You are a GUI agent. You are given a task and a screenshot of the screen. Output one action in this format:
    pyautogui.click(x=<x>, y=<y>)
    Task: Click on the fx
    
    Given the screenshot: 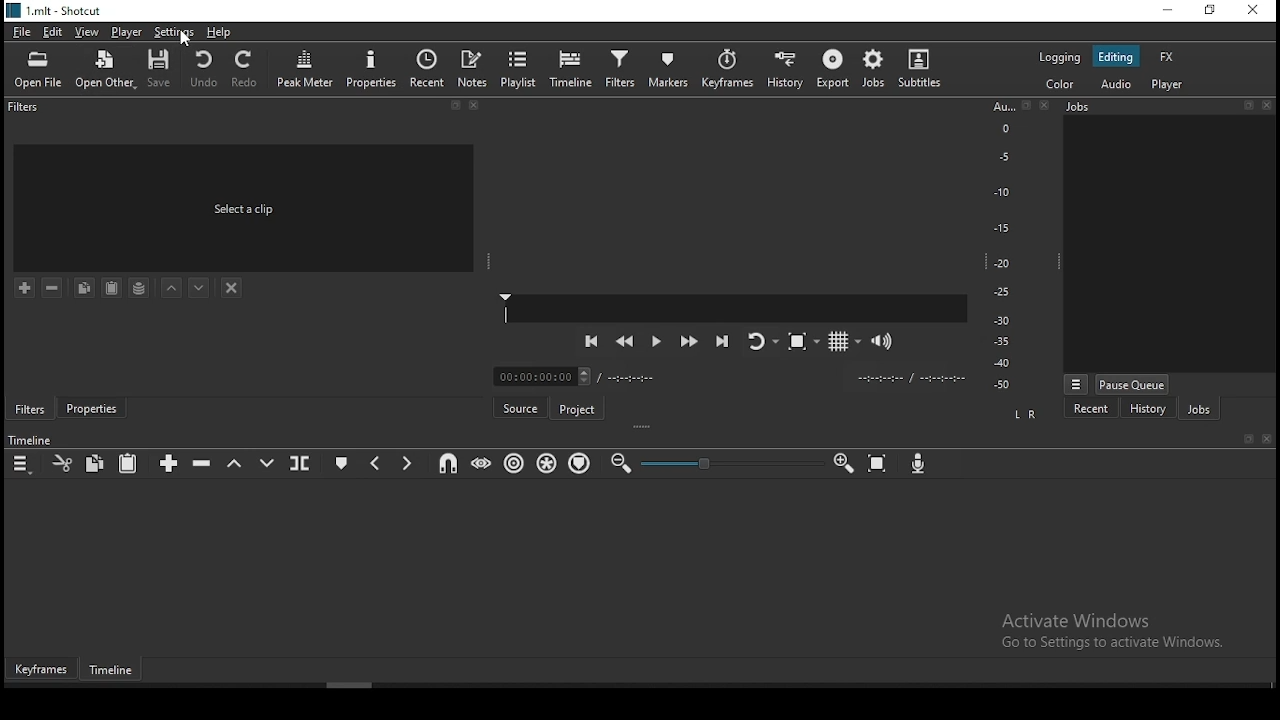 What is the action you would take?
    pyautogui.click(x=1167, y=56)
    